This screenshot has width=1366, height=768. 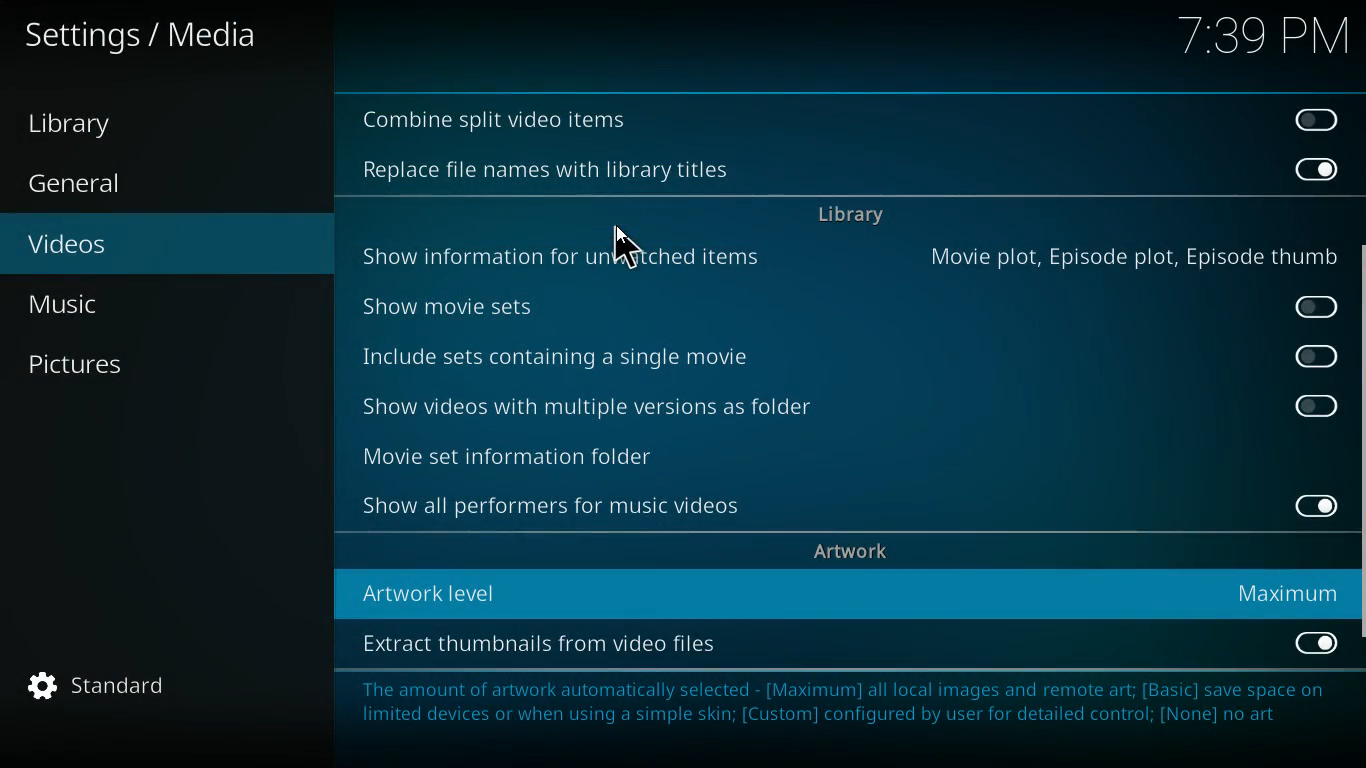 I want to click on selected level, so click(x=1287, y=593).